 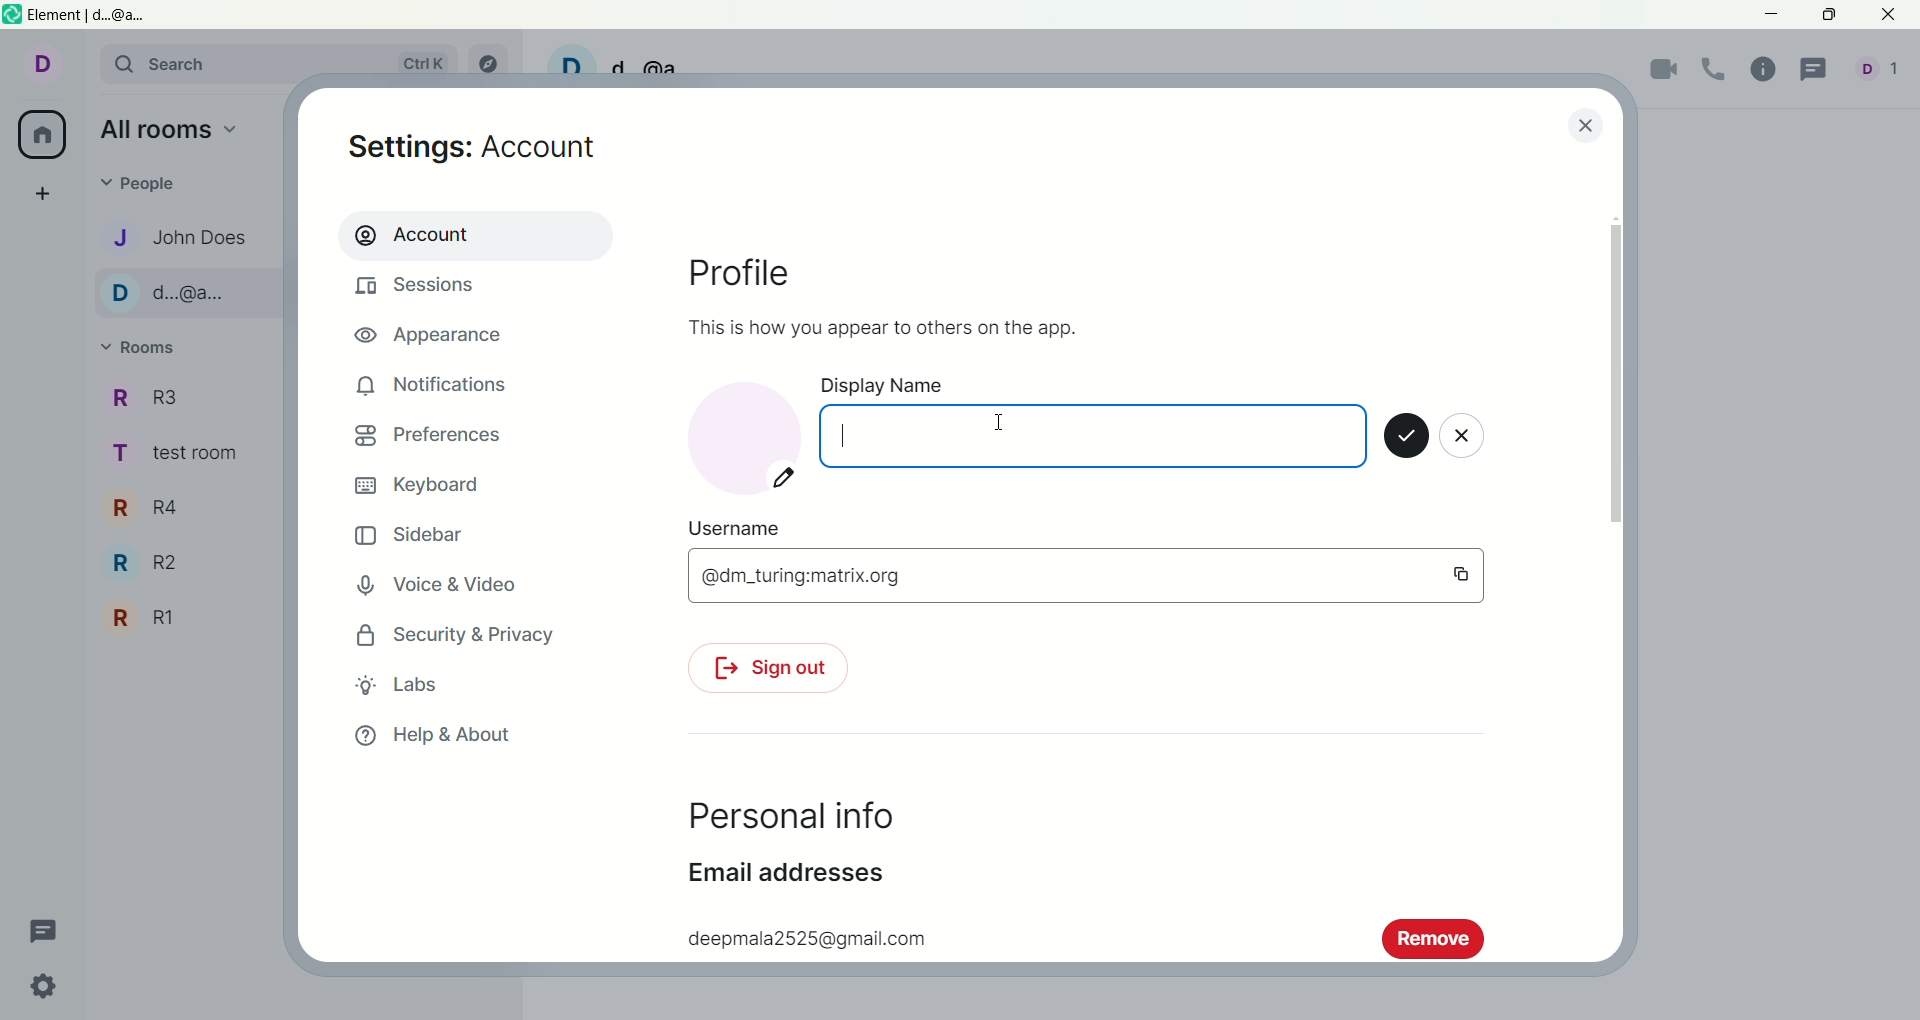 I want to click on email address, so click(x=785, y=879).